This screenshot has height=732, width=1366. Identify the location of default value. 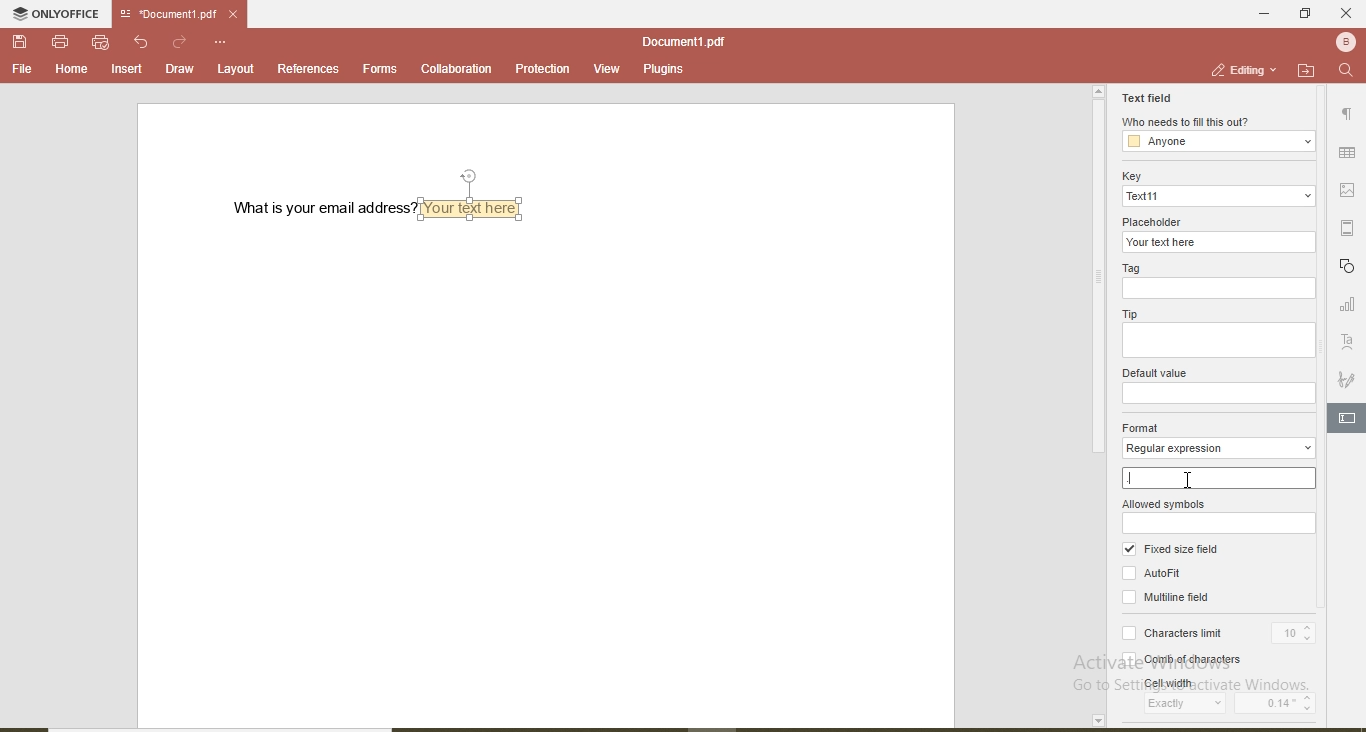
(1153, 373).